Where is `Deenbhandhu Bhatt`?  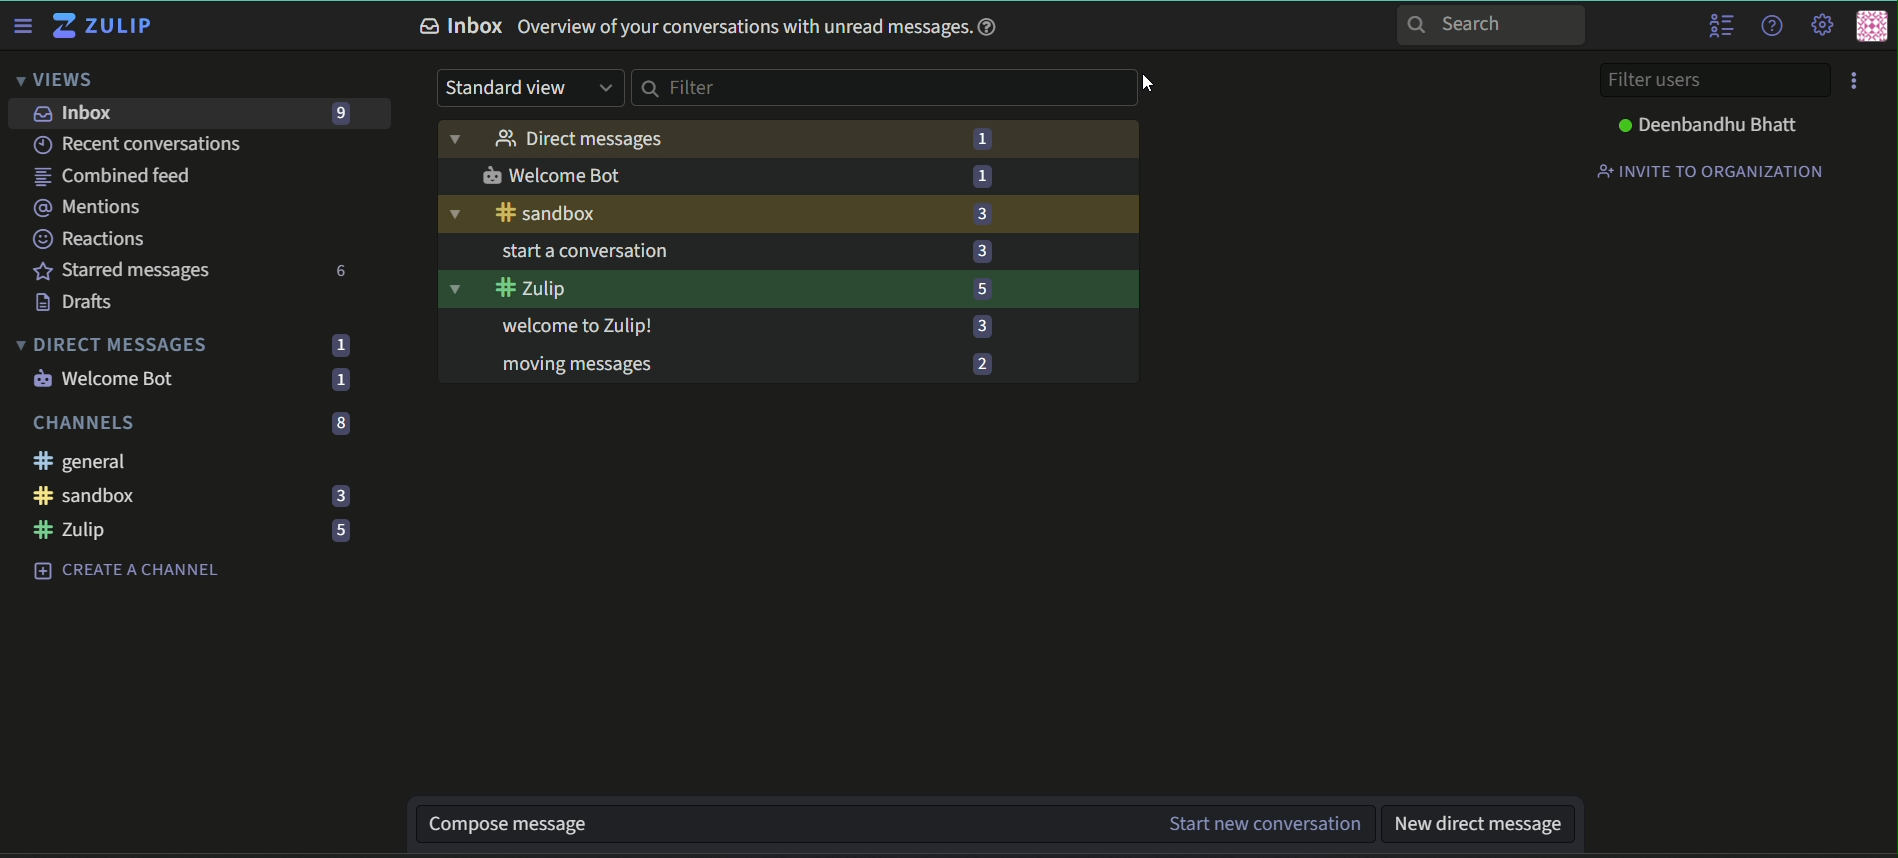
Deenbhandhu Bhatt is located at coordinates (1712, 124).